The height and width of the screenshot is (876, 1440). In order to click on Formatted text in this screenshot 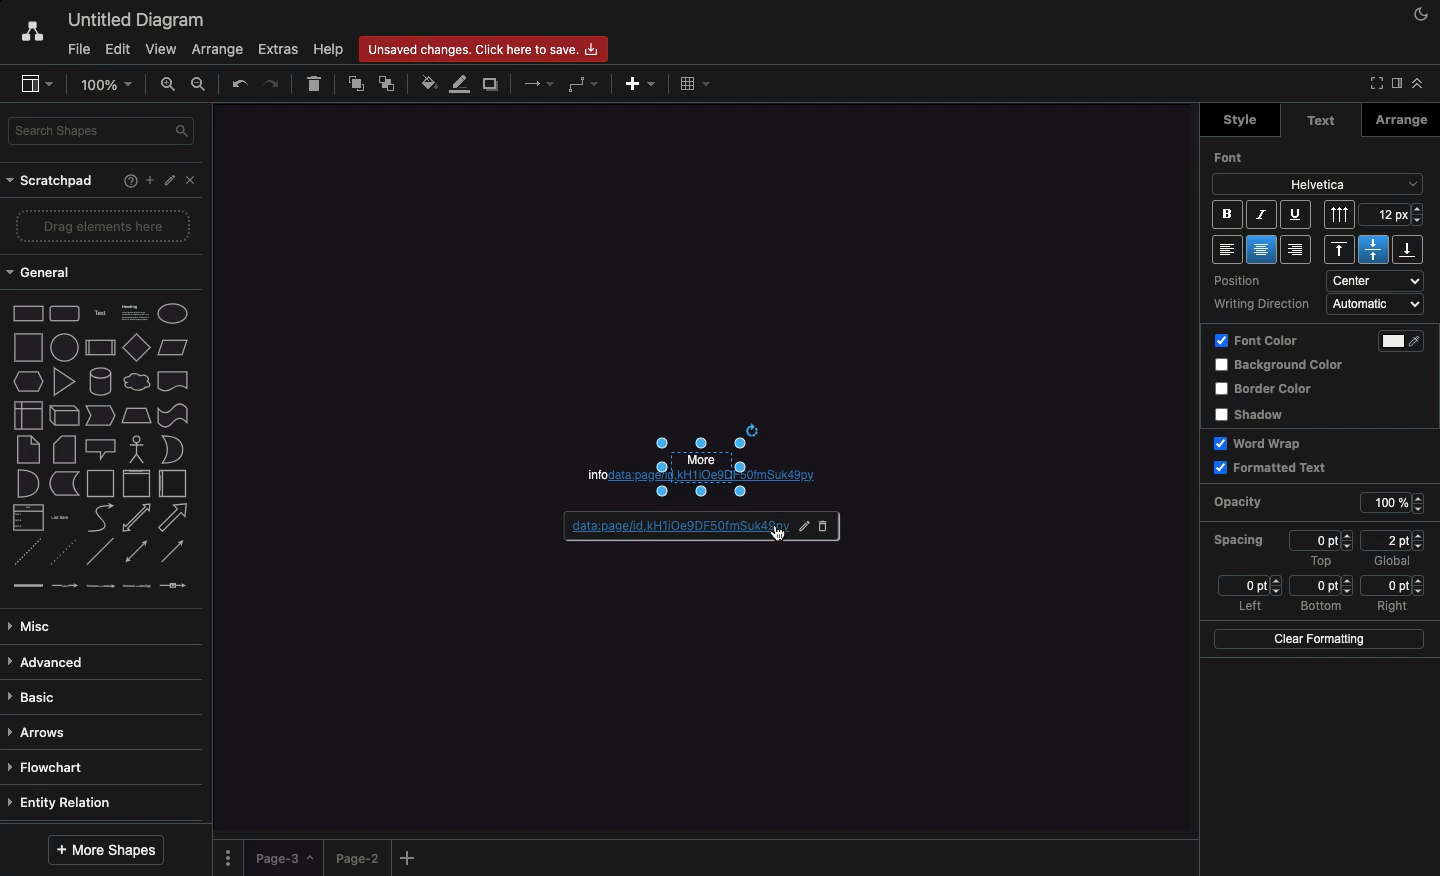, I will do `click(1271, 467)`.